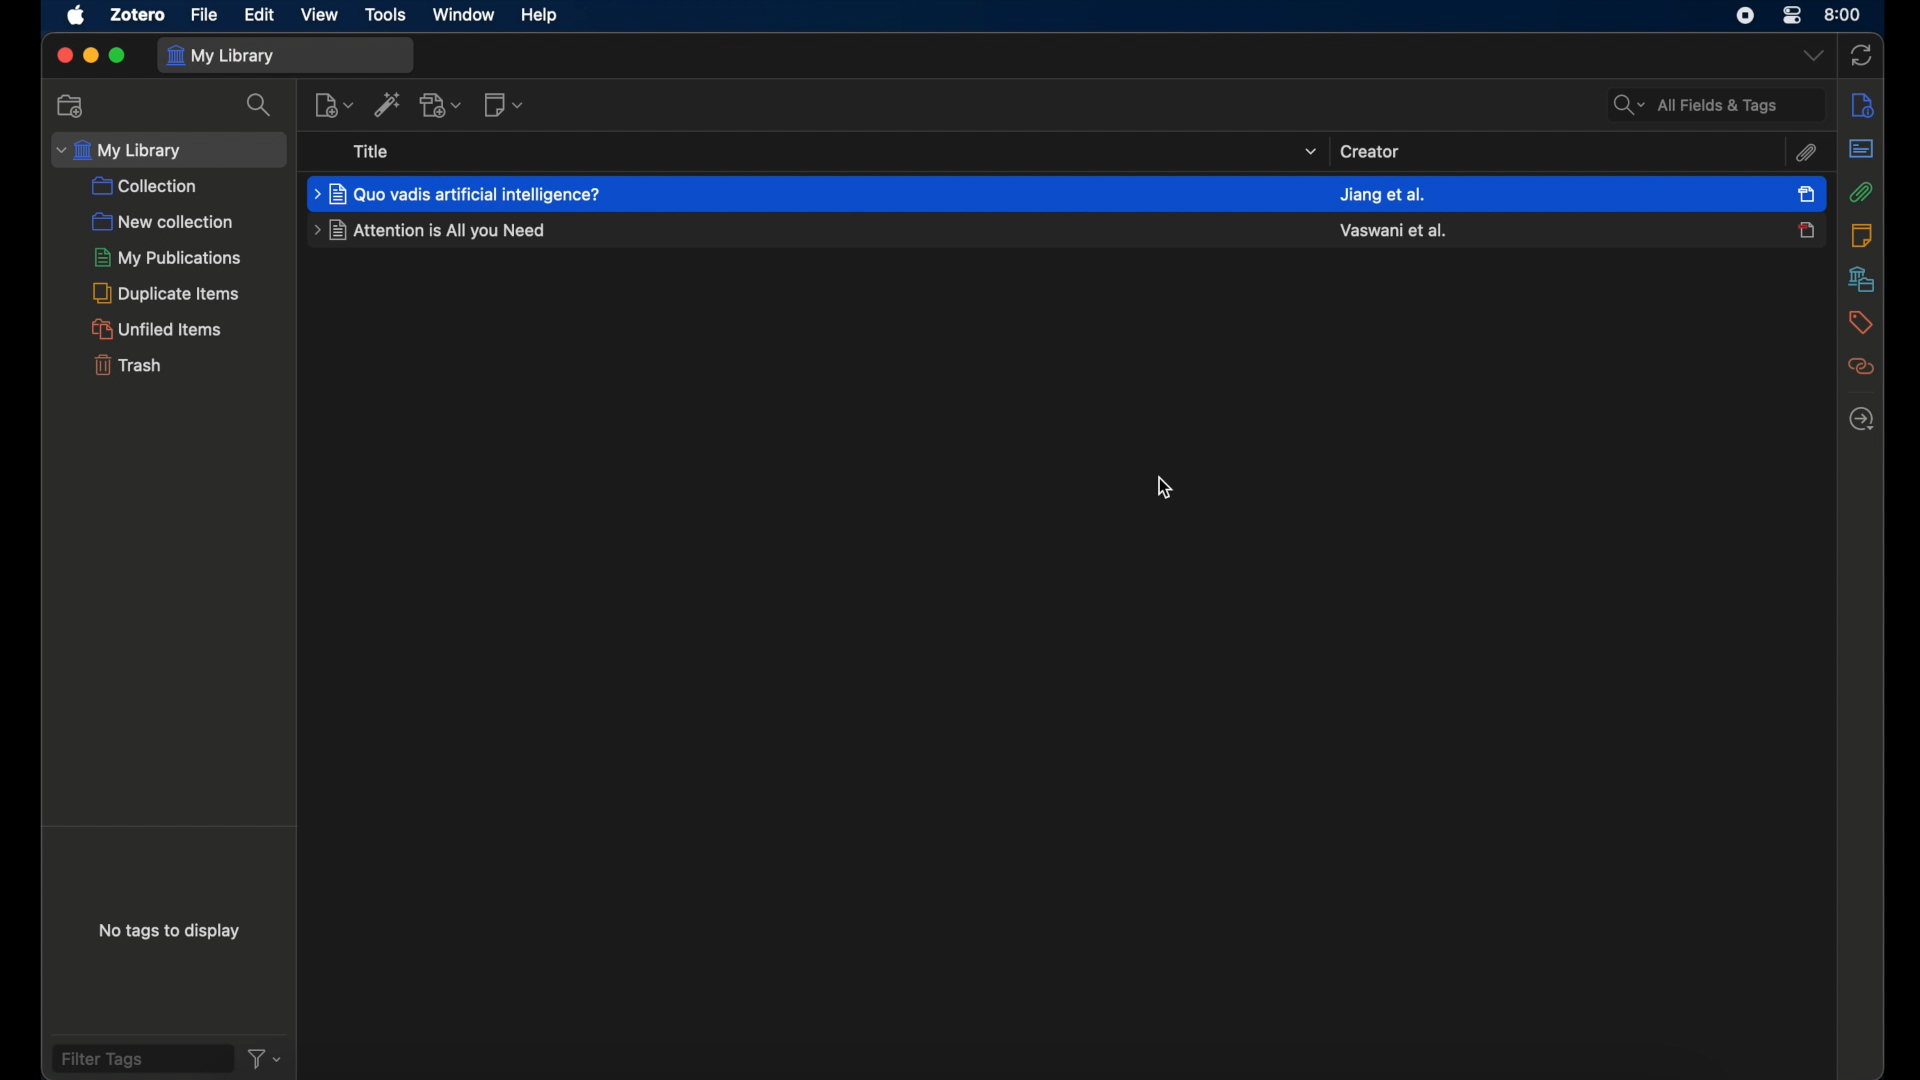  Describe the element at coordinates (1861, 236) in the screenshot. I see `notes` at that location.